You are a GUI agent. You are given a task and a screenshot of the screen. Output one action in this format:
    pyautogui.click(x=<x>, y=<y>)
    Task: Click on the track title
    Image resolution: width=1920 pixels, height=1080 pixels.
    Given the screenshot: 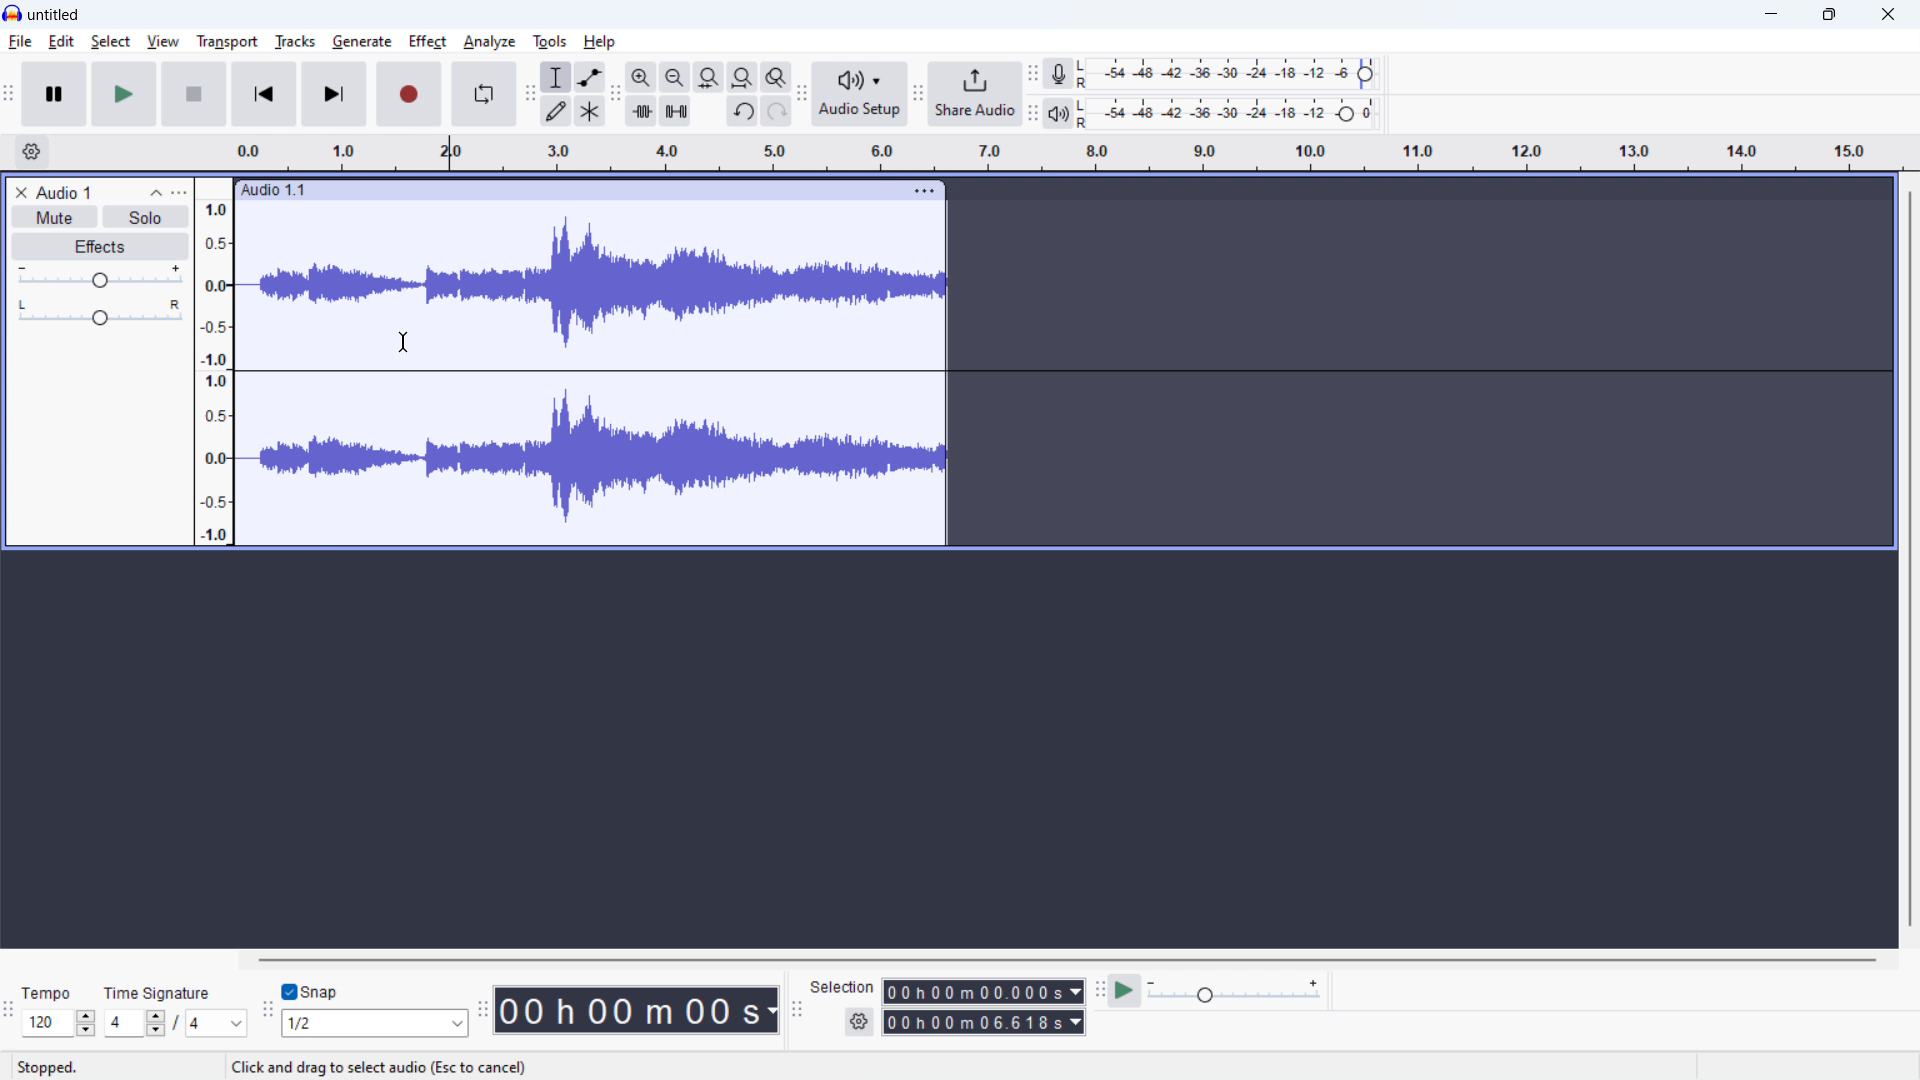 What is the action you would take?
    pyautogui.click(x=64, y=192)
    